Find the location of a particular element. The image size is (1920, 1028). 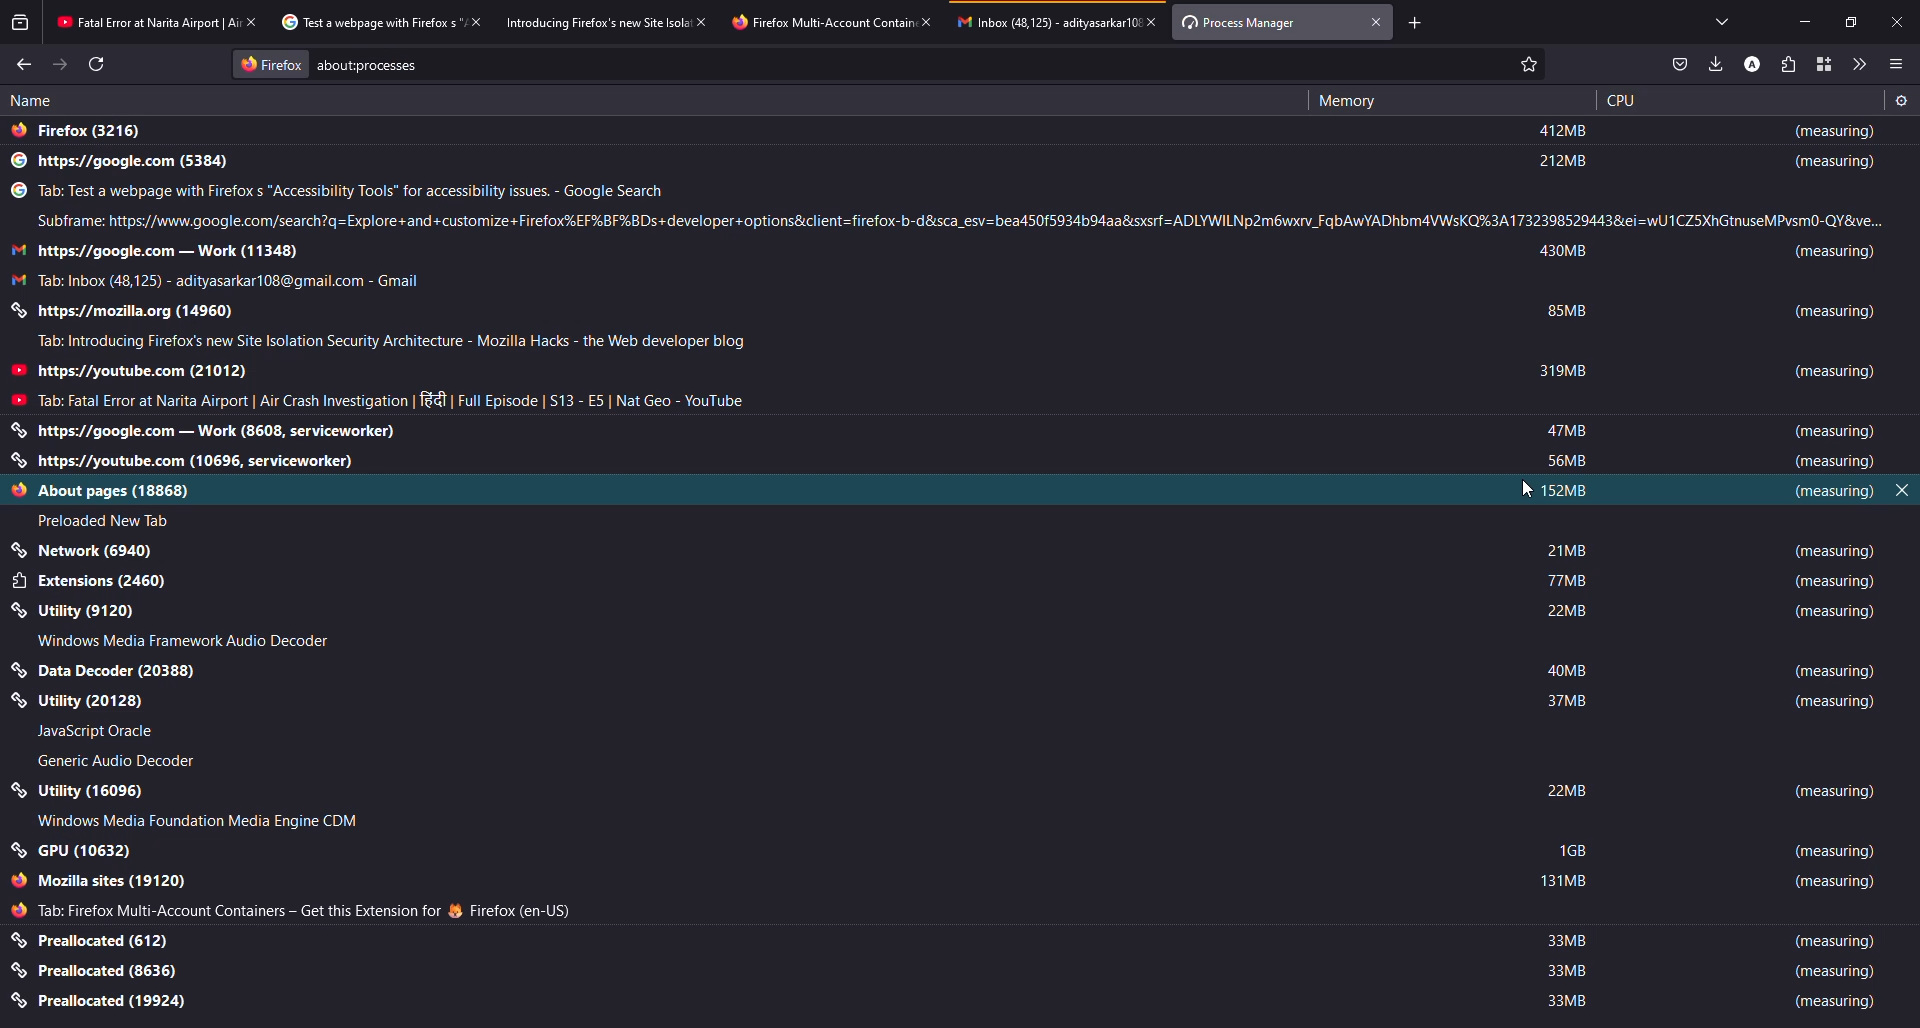

measuring is located at coordinates (1832, 308).